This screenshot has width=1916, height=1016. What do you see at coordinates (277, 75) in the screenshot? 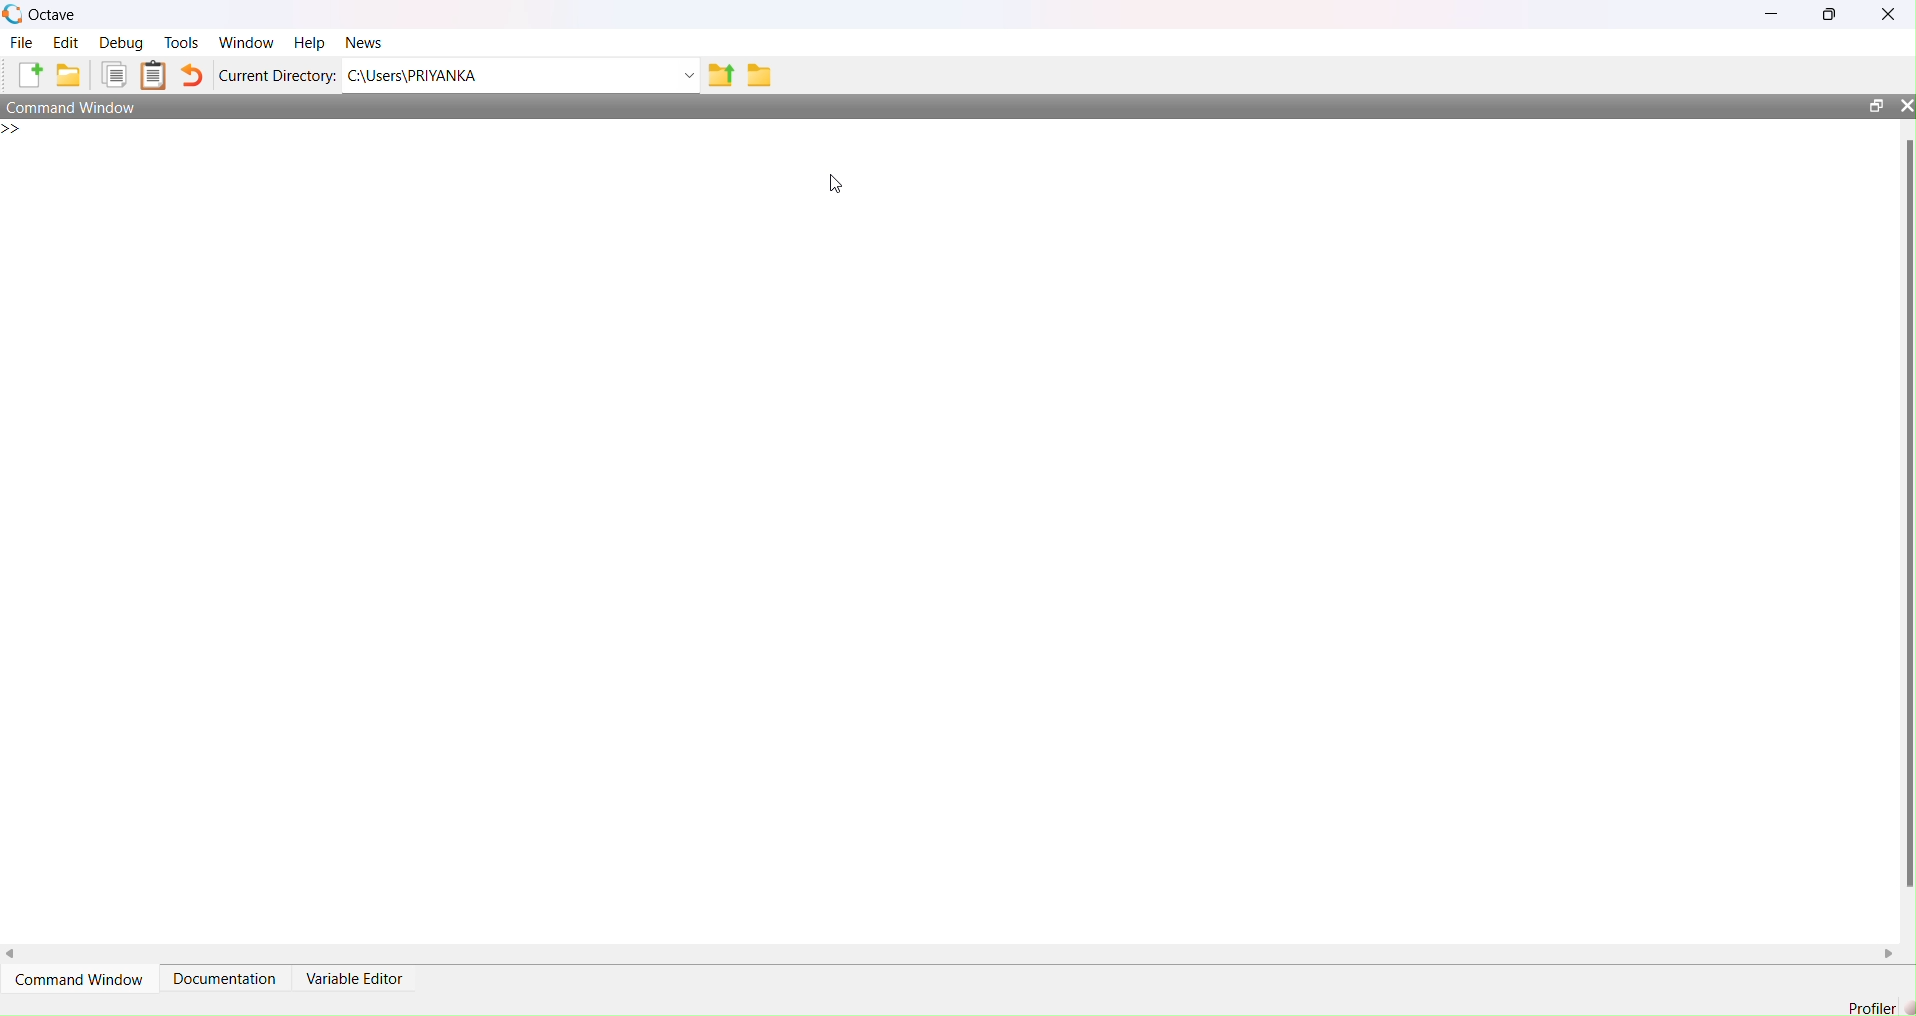
I see `Current Directory:` at bounding box center [277, 75].